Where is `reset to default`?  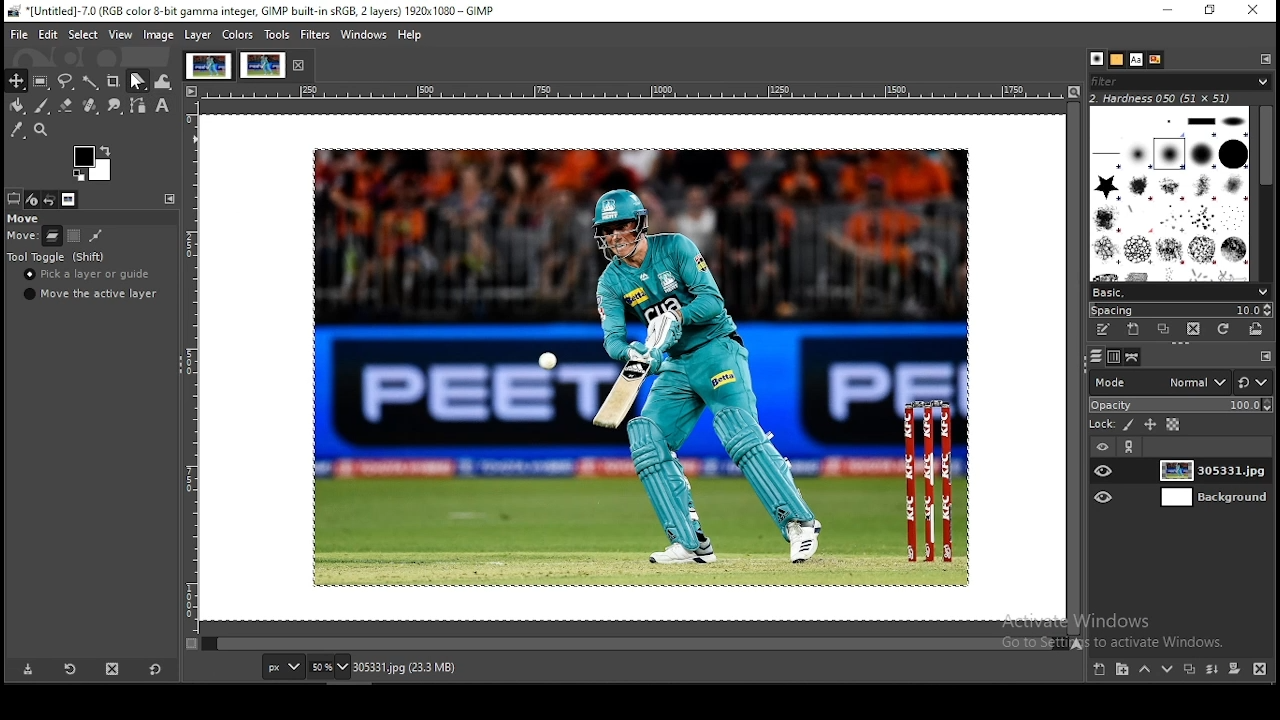 reset to default is located at coordinates (155, 670).